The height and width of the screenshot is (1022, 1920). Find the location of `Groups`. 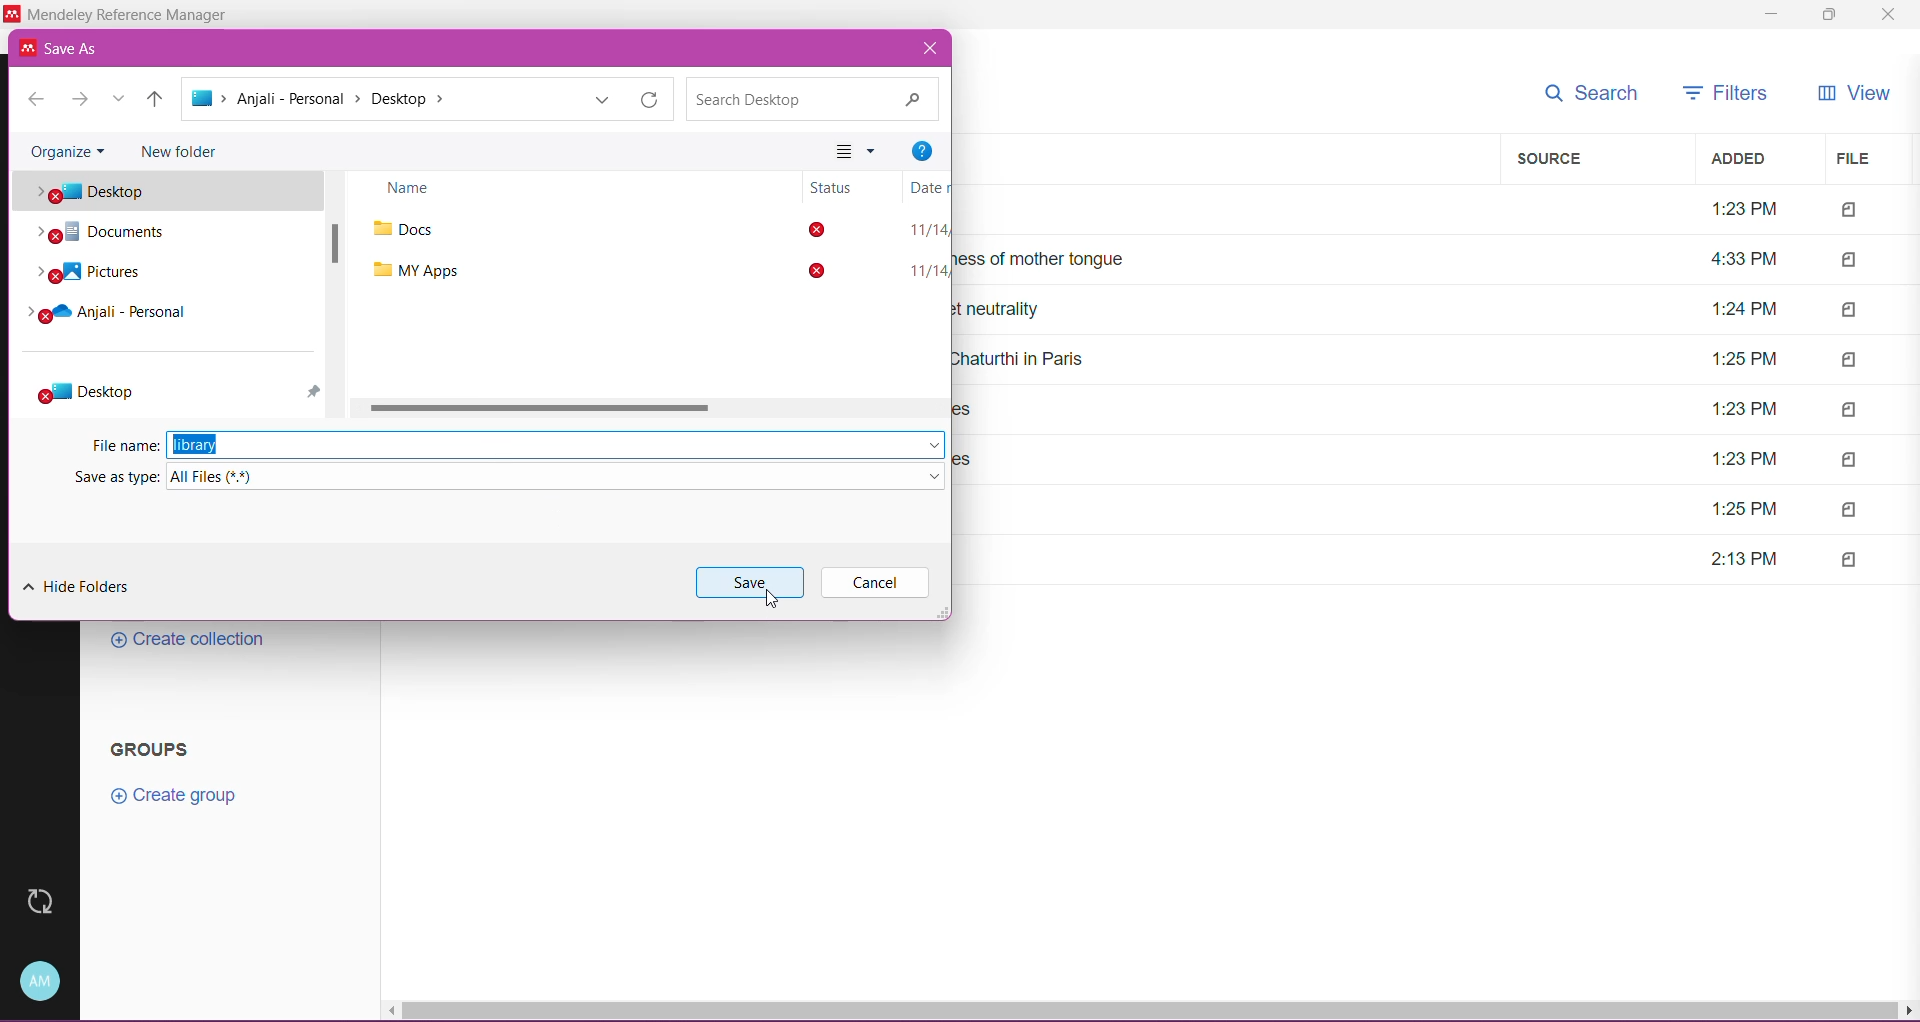

Groups is located at coordinates (147, 748).